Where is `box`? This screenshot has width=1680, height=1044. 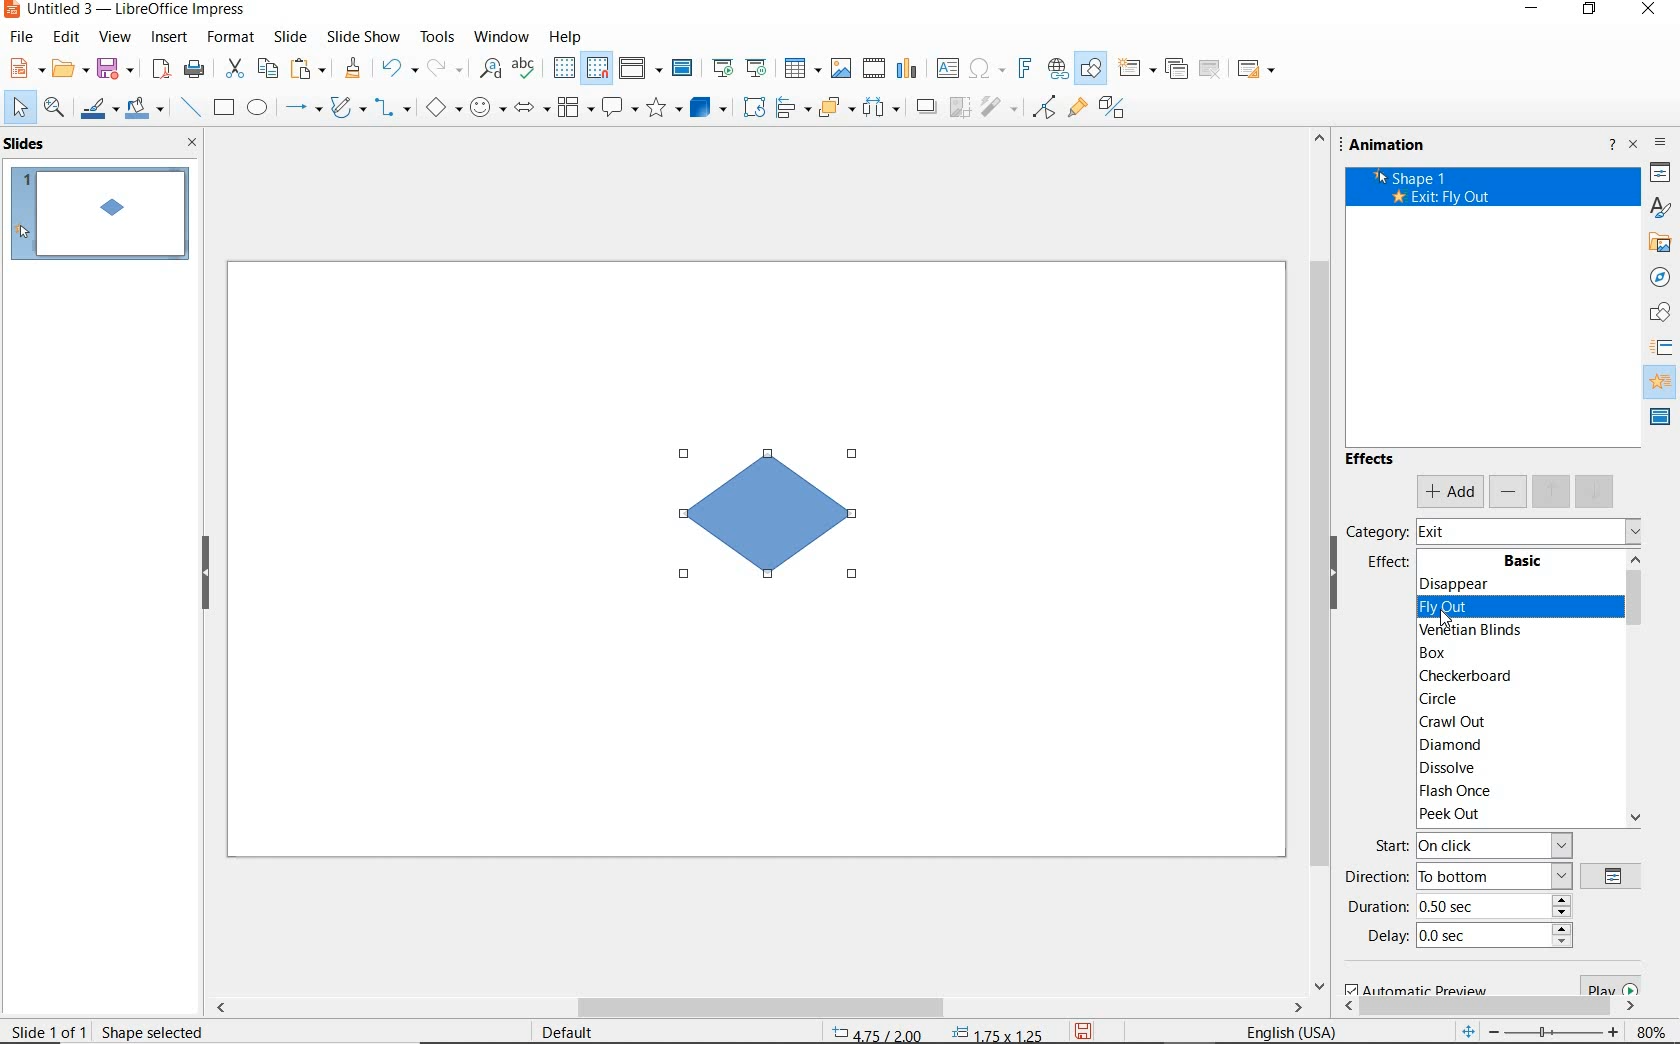
box is located at coordinates (1510, 655).